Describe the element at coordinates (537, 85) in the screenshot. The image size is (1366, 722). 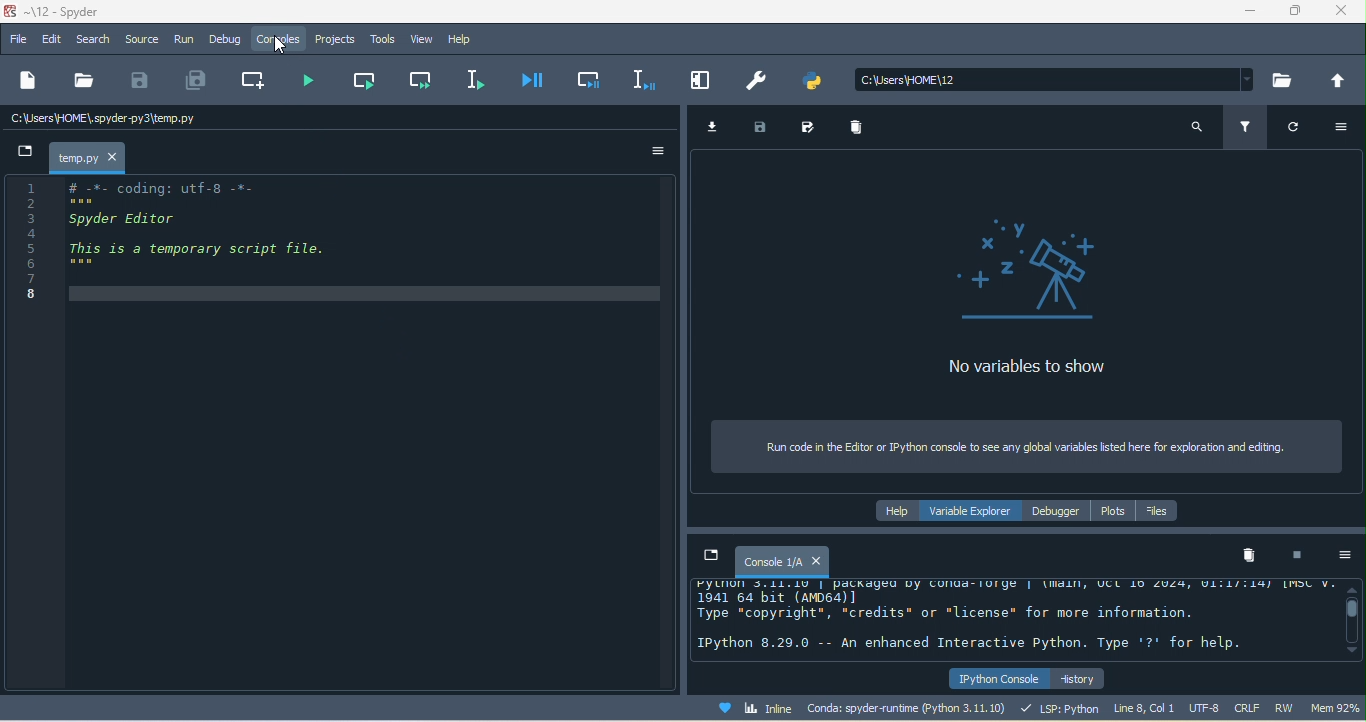
I see `debug file` at that location.